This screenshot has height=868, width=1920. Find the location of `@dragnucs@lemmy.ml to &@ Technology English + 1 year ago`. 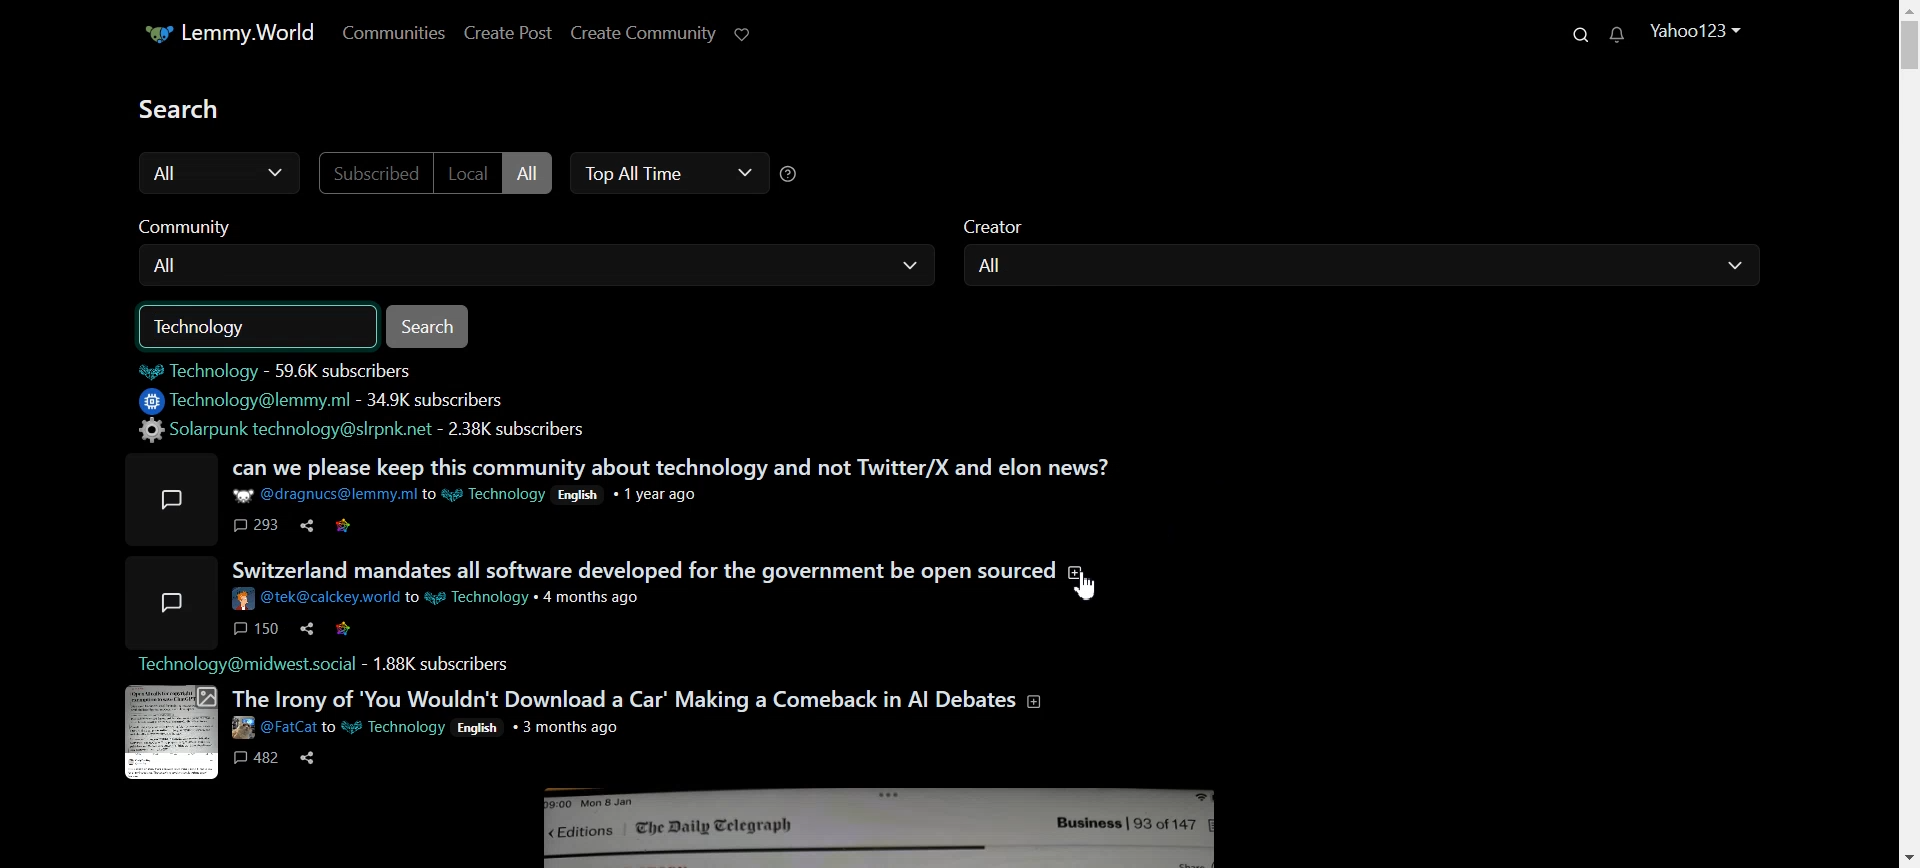

@dragnucs@lemmy.ml to &@ Technology English + 1 year ago is located at coordinates (484, 494).